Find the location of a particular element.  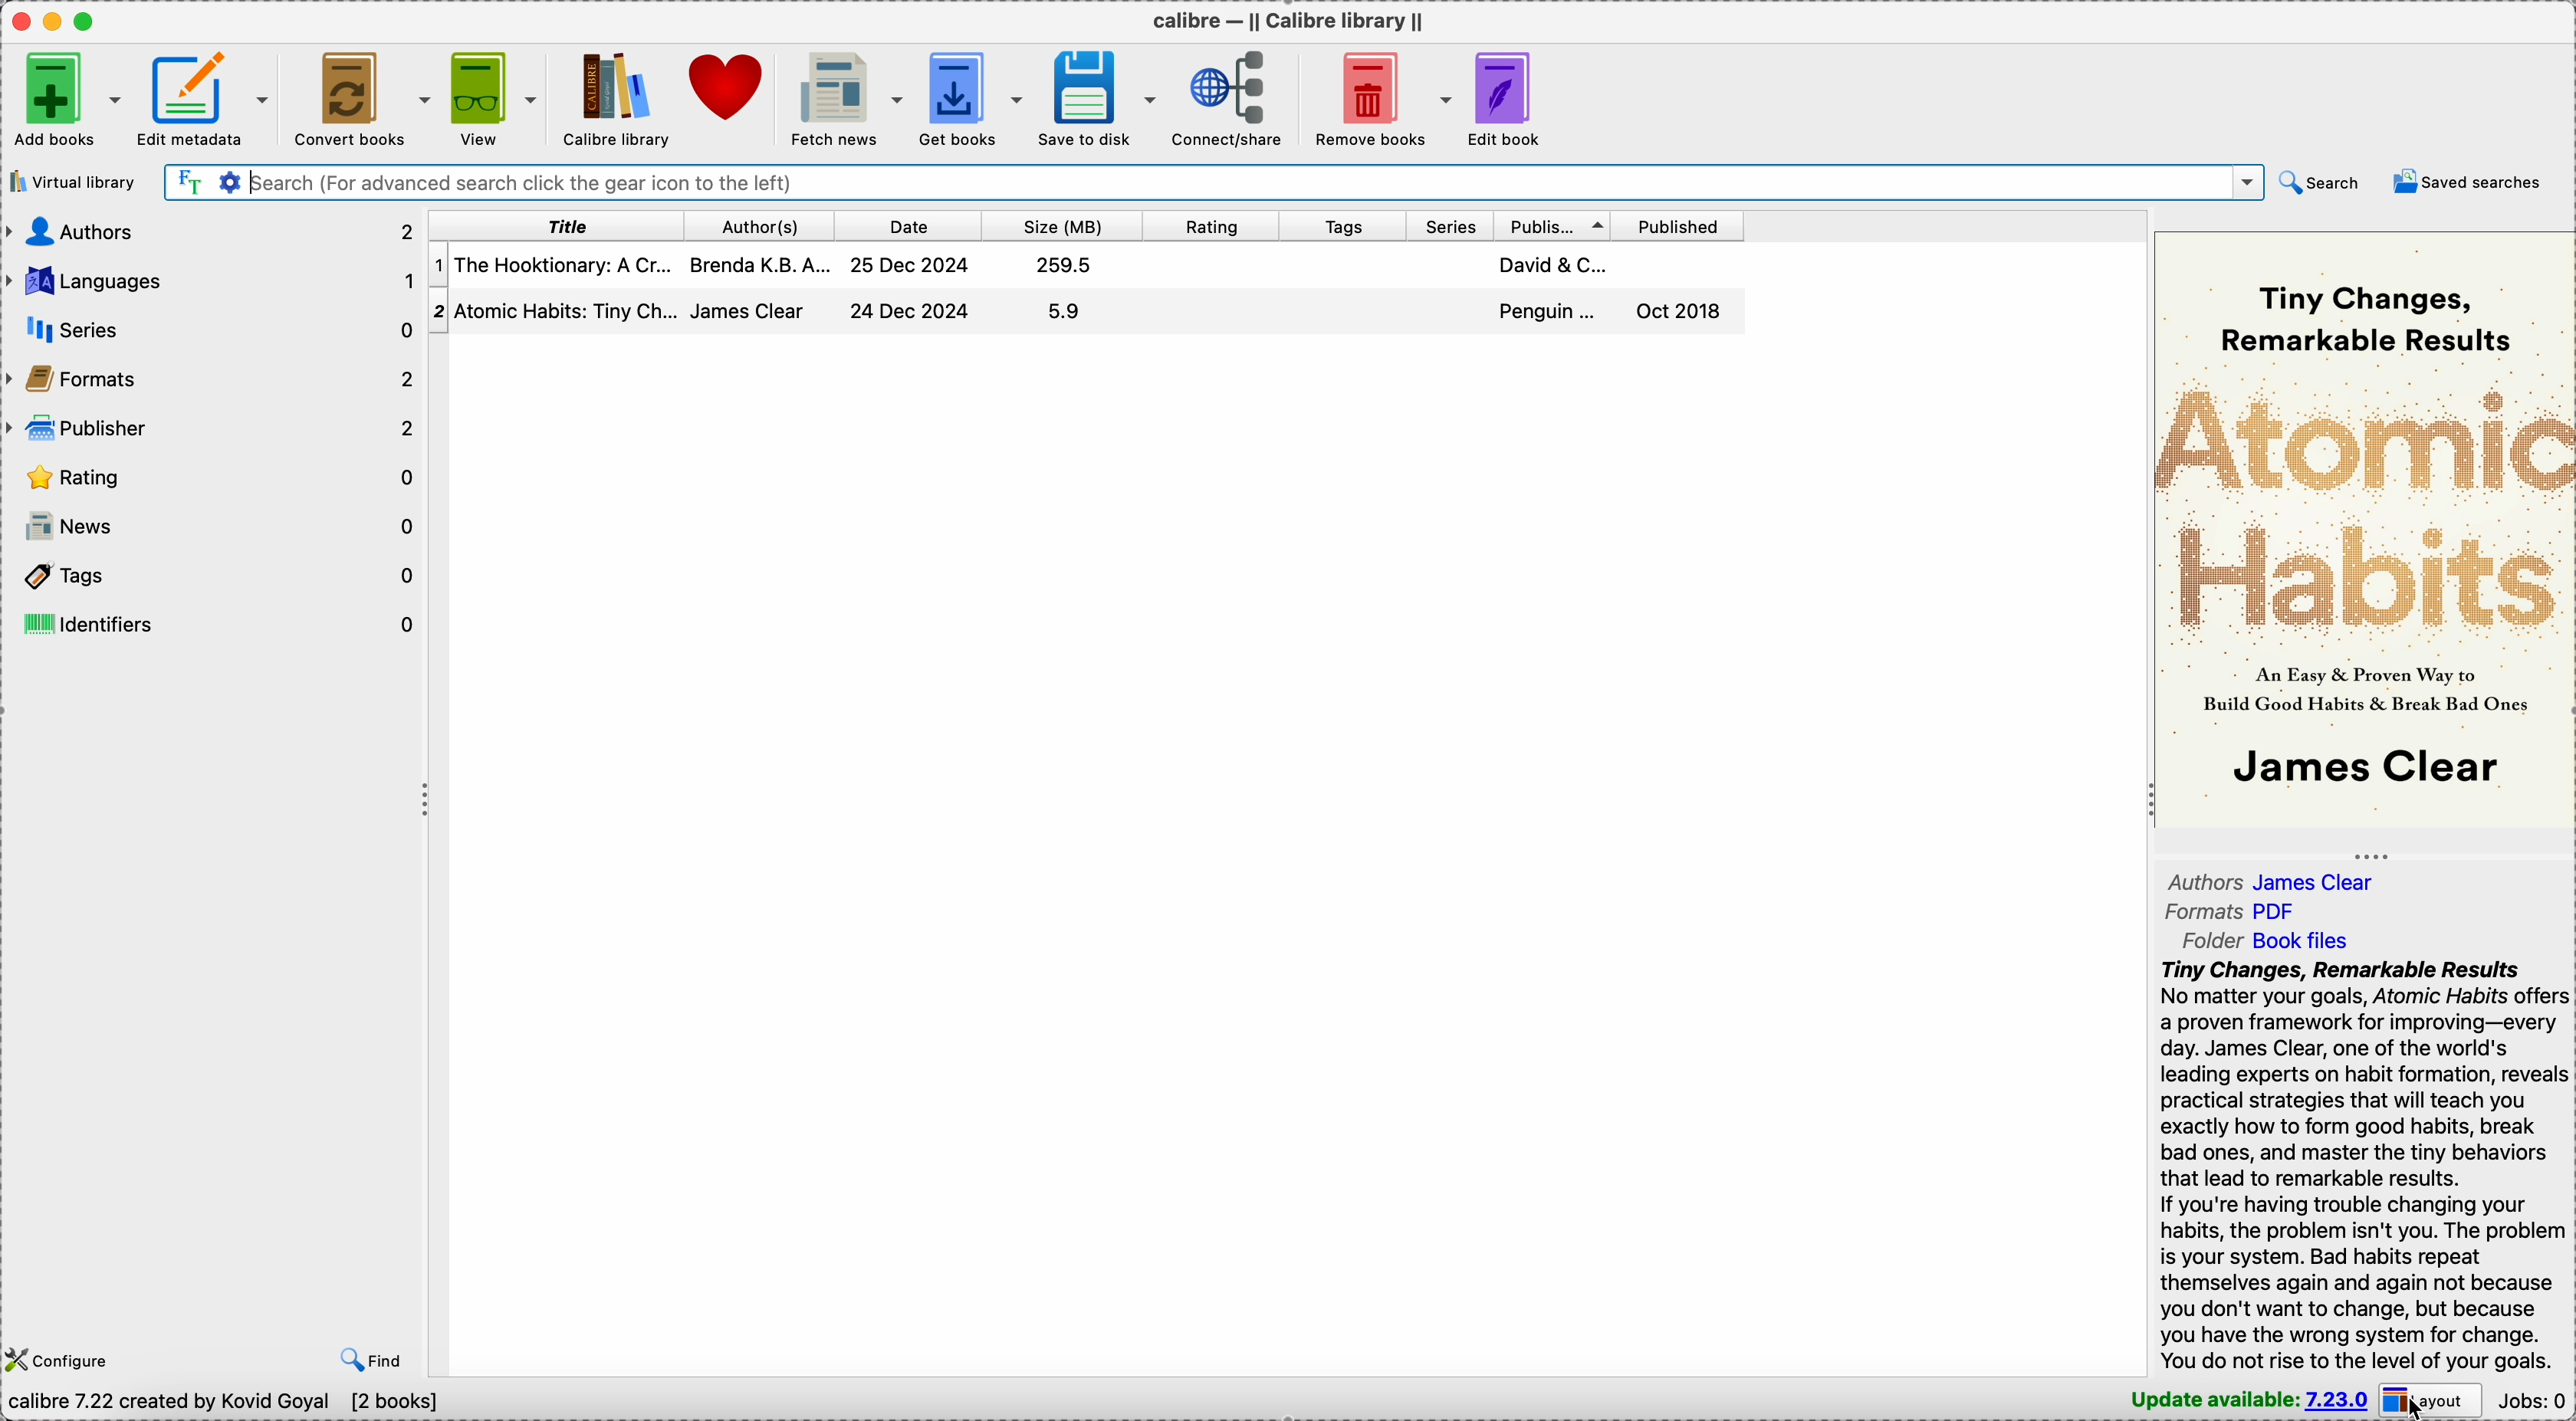

brenda K.B.A... is located at coordinates (759, 265).